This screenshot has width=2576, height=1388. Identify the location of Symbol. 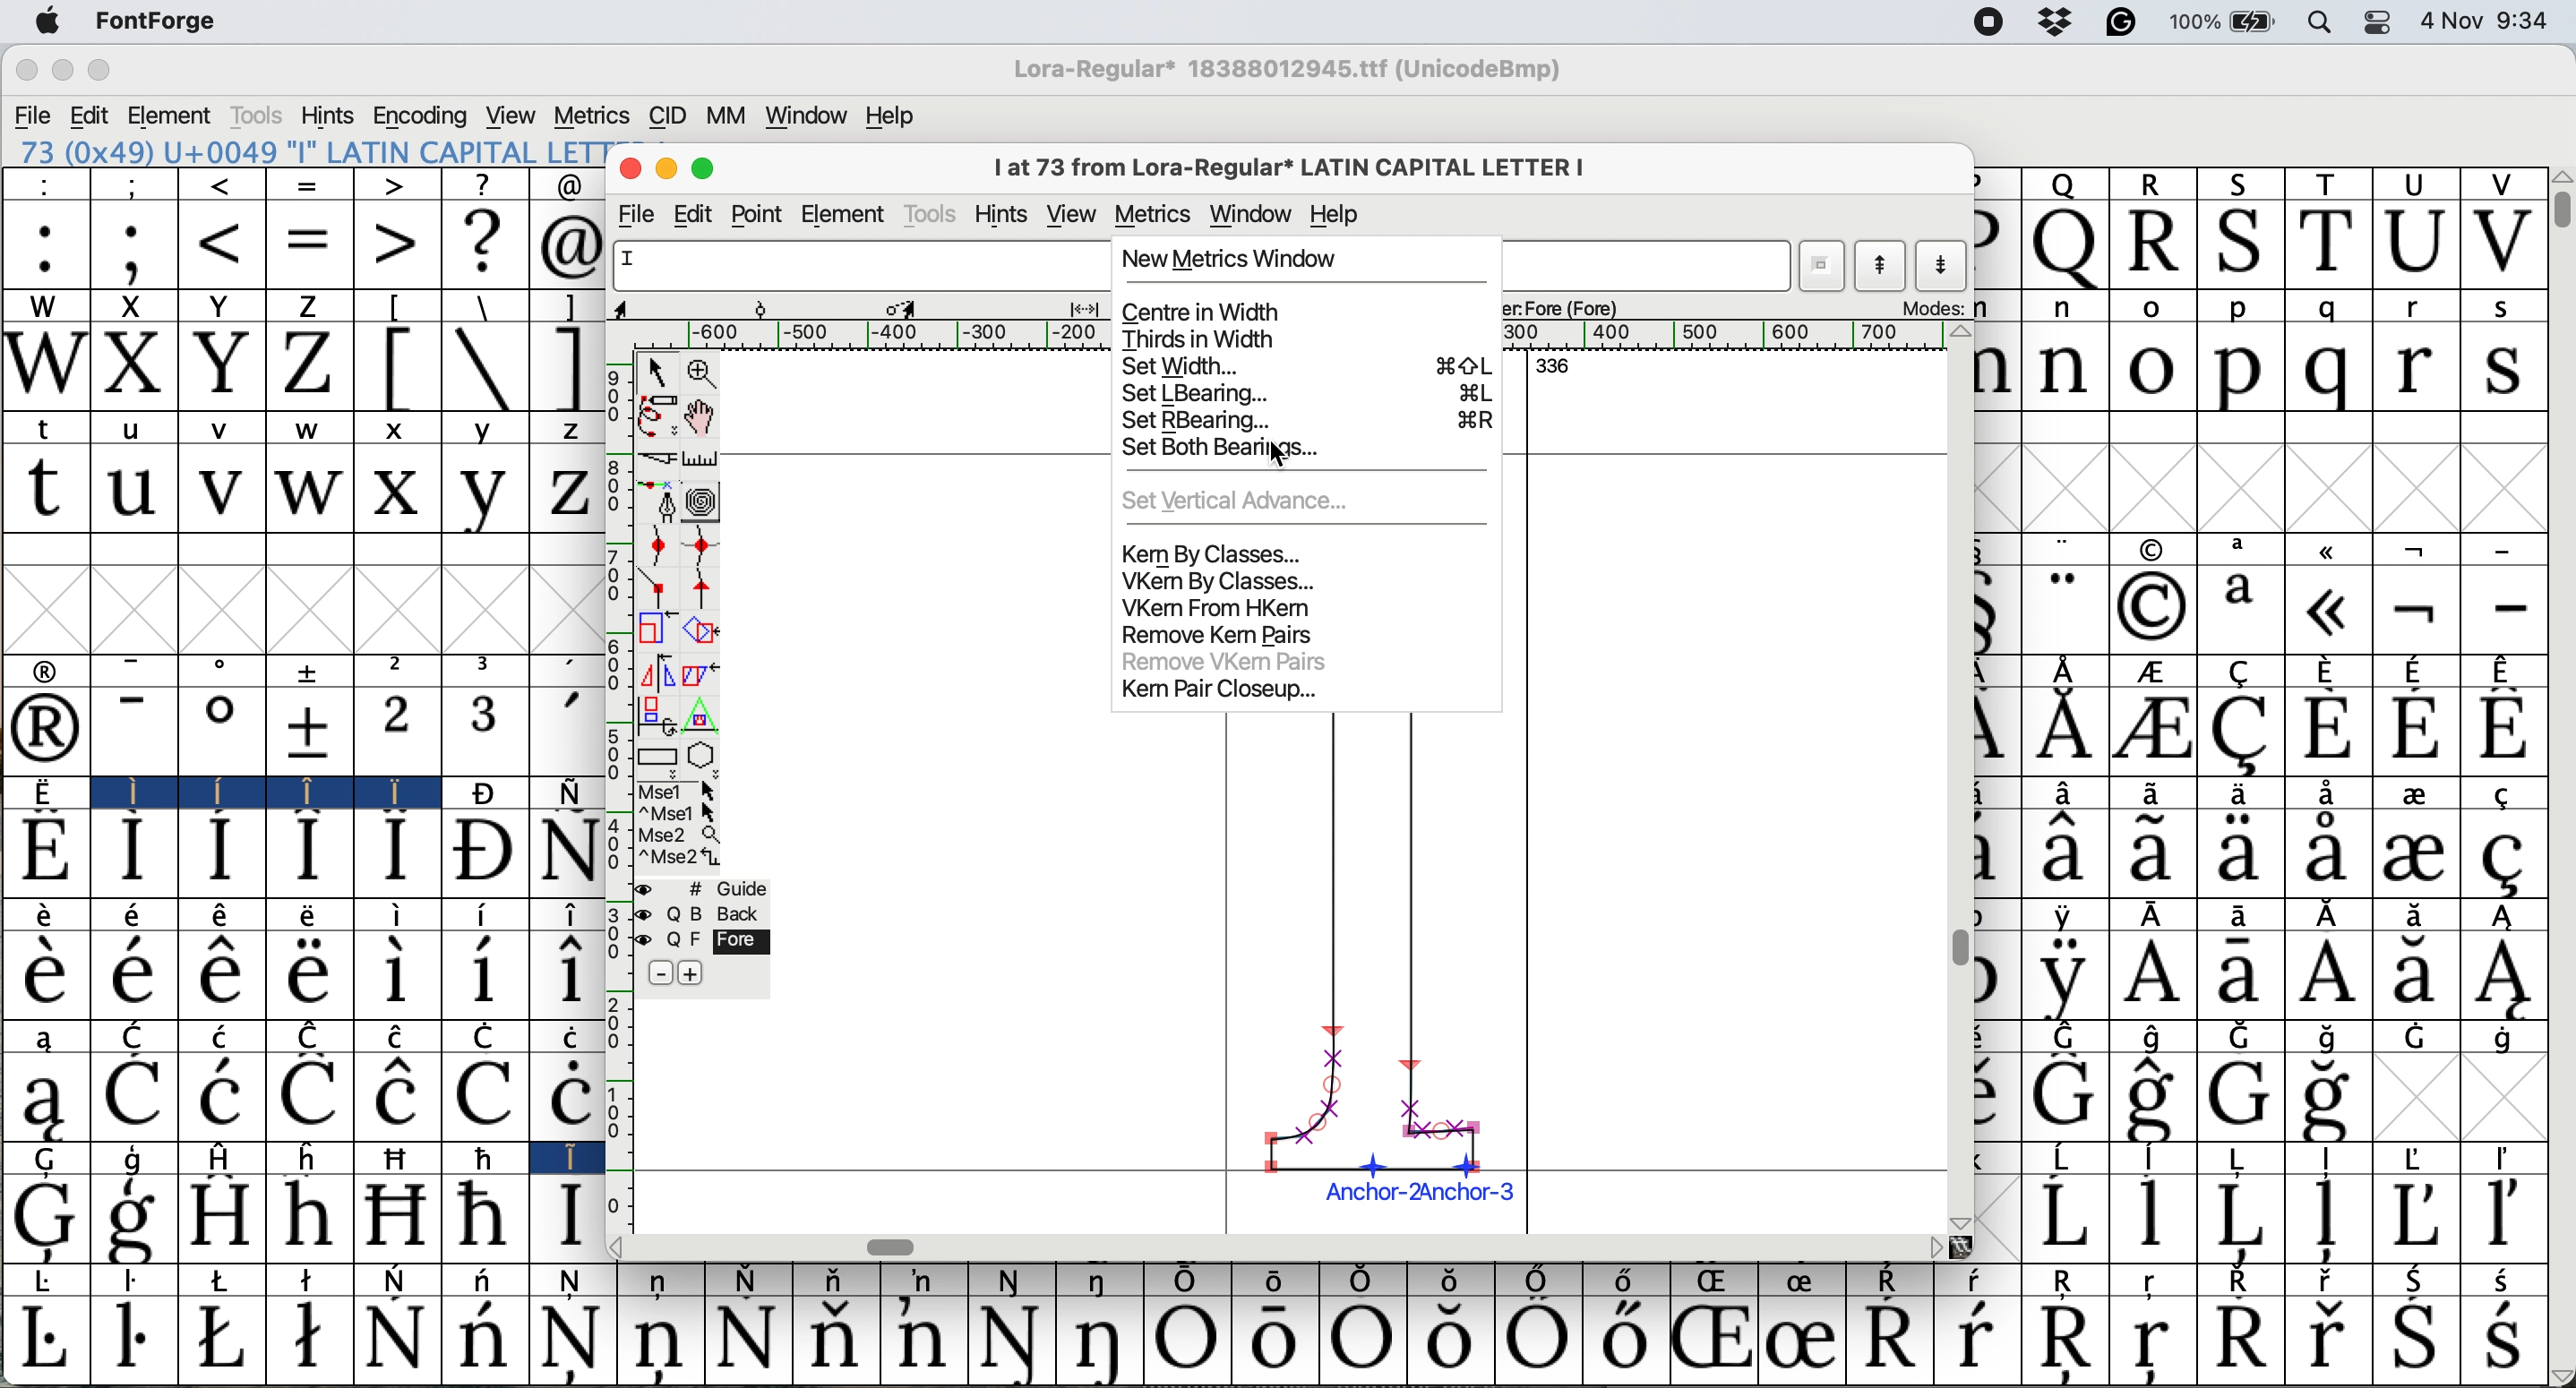
(2155, 853).